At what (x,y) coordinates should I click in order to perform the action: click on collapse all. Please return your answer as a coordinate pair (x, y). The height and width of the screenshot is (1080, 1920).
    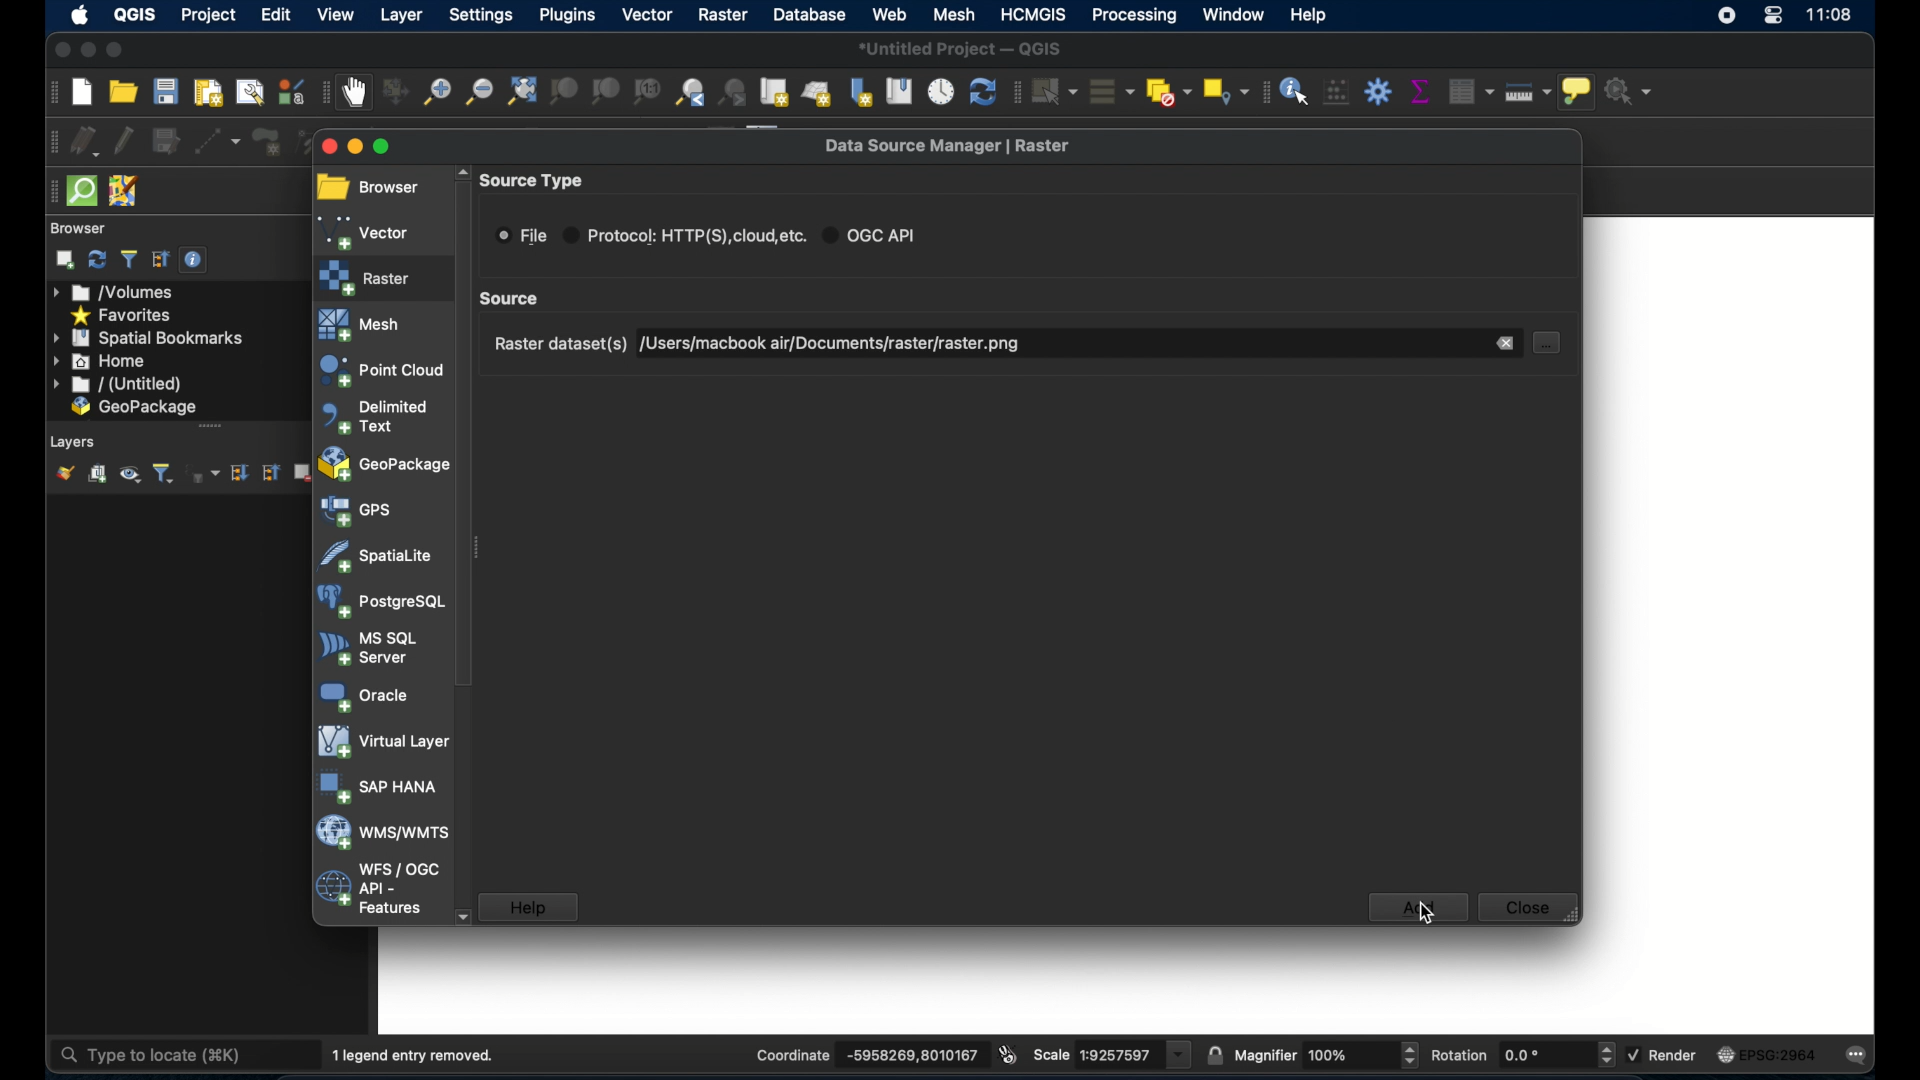
    Looking at the image, I should click on (274, 472).